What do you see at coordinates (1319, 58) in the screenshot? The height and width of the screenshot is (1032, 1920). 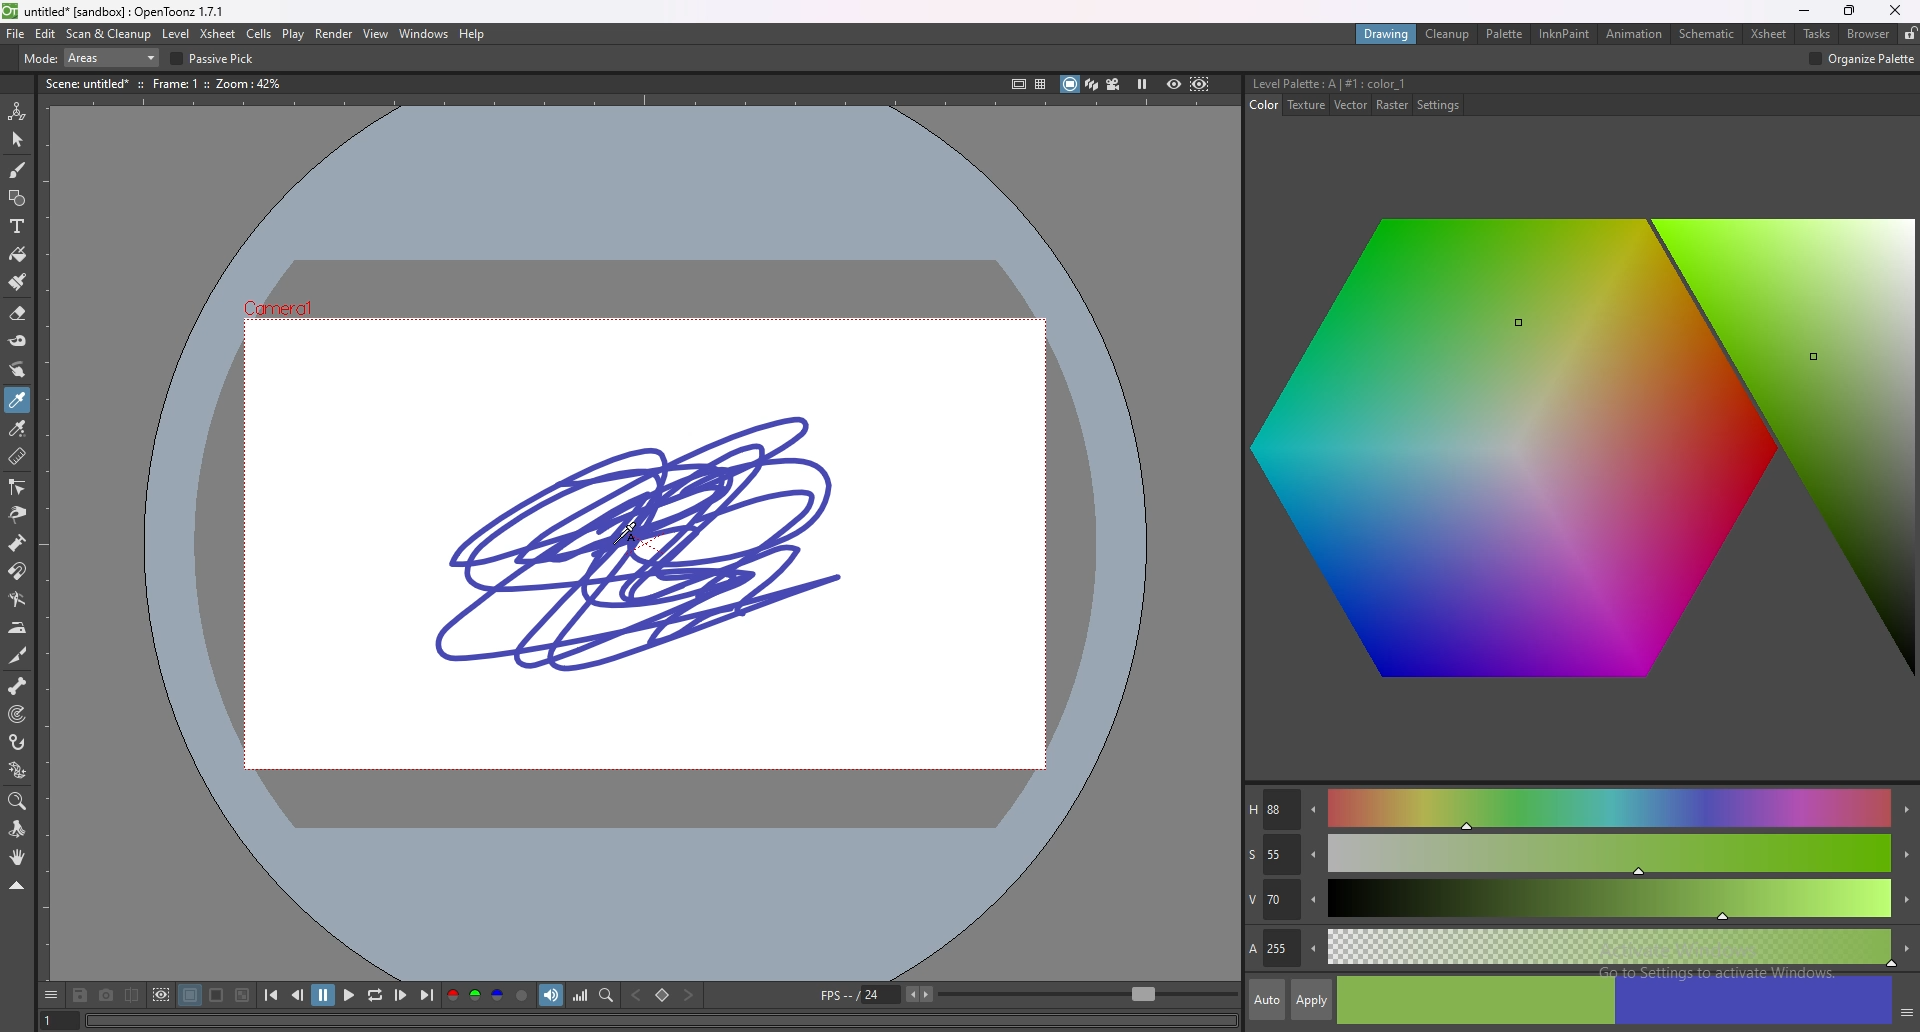 I see `y` at bounding box center [1319, 58].